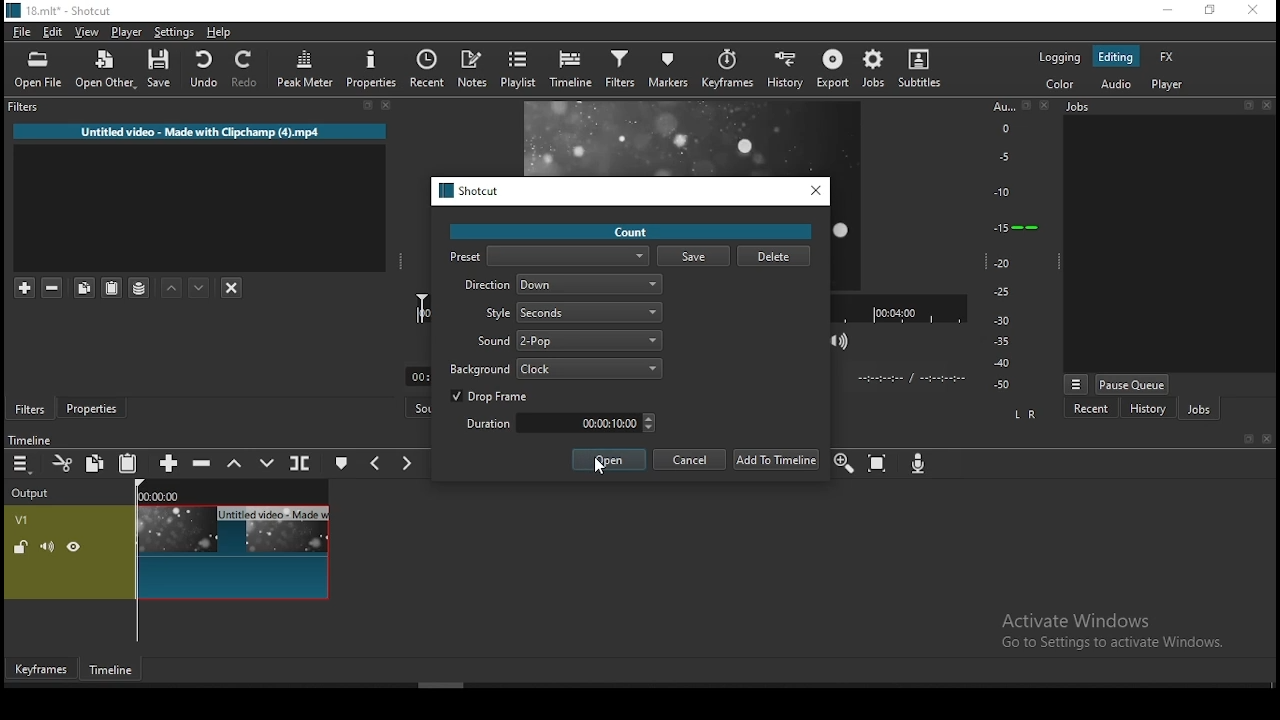  Describe the element at coordinates (922, 69) in the screenshot. I see `subtitle` at that location.